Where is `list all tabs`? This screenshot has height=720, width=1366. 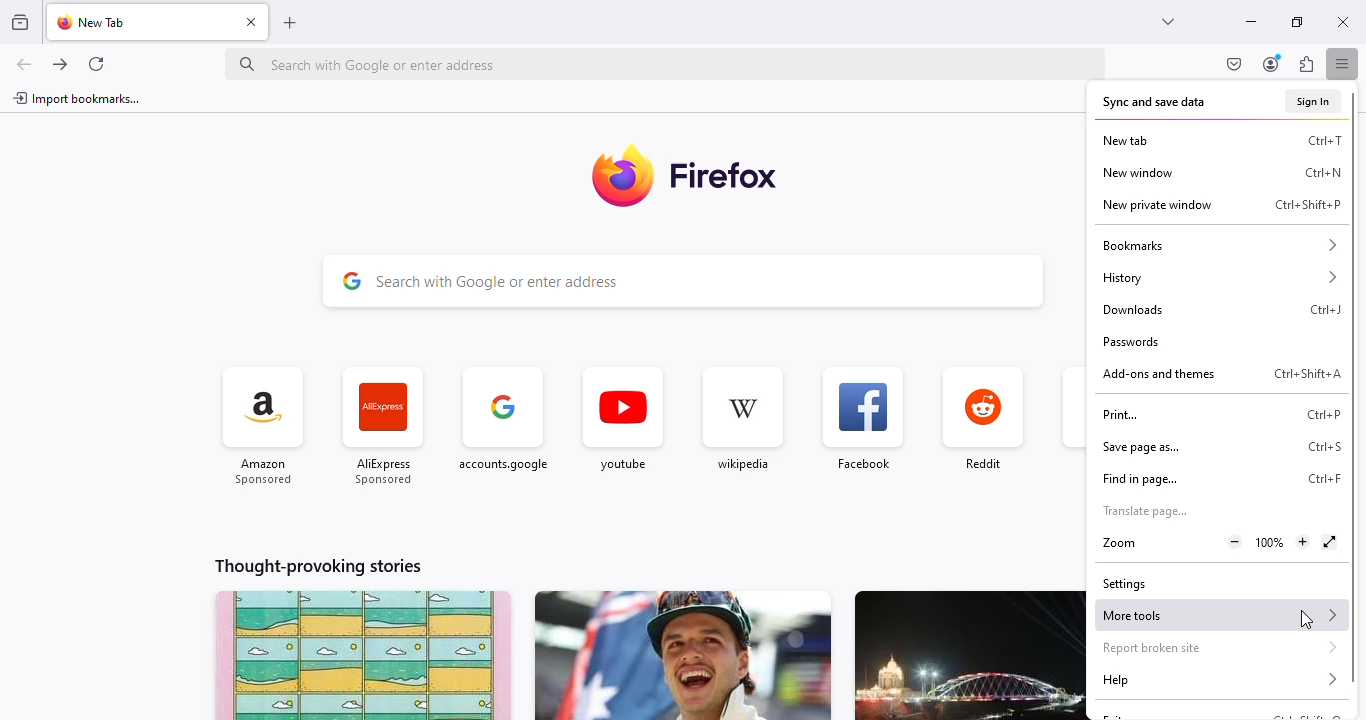
list all tabs is located at coordinates (1170, 22).